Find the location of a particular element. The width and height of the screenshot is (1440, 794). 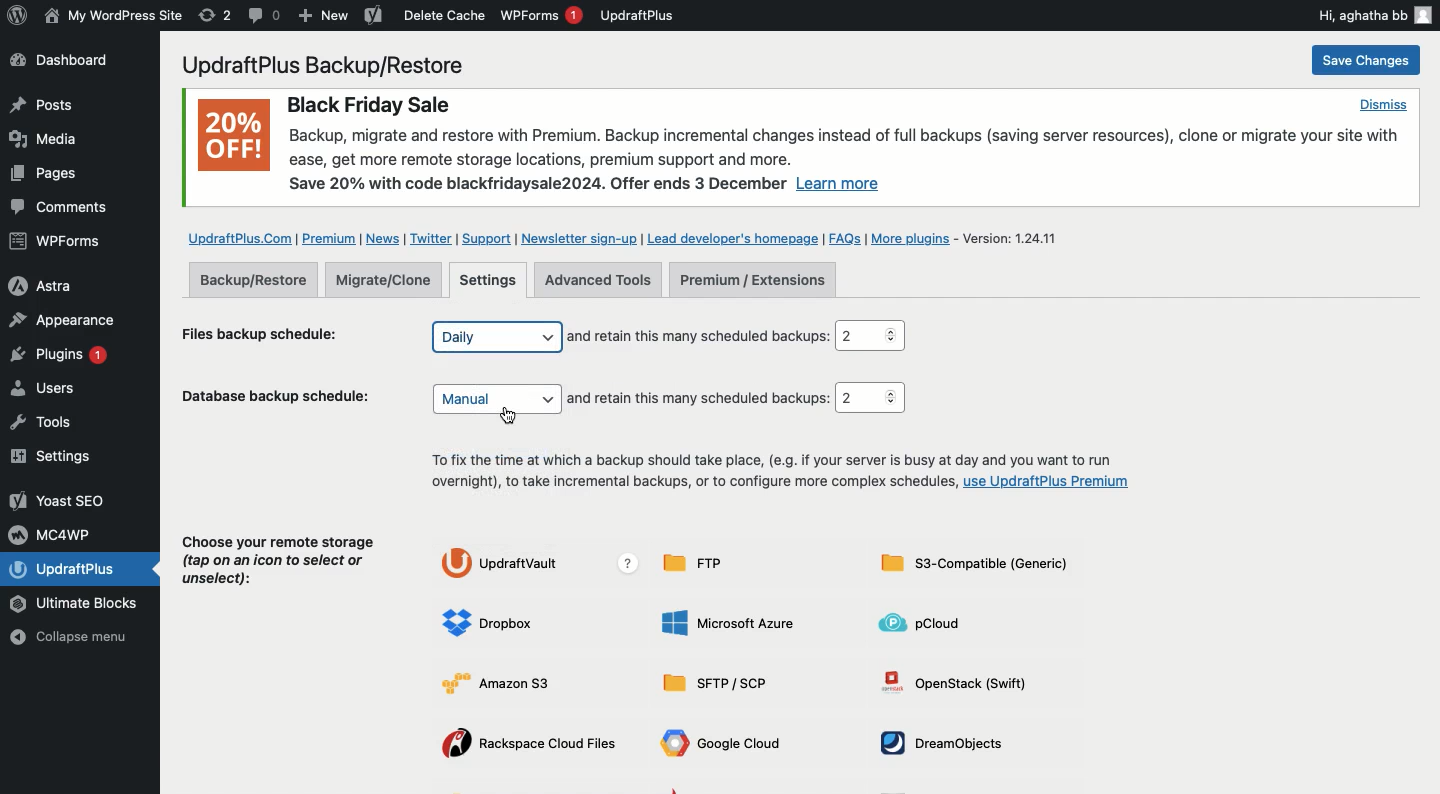

OpenStack is located at coordinates (963, 681).